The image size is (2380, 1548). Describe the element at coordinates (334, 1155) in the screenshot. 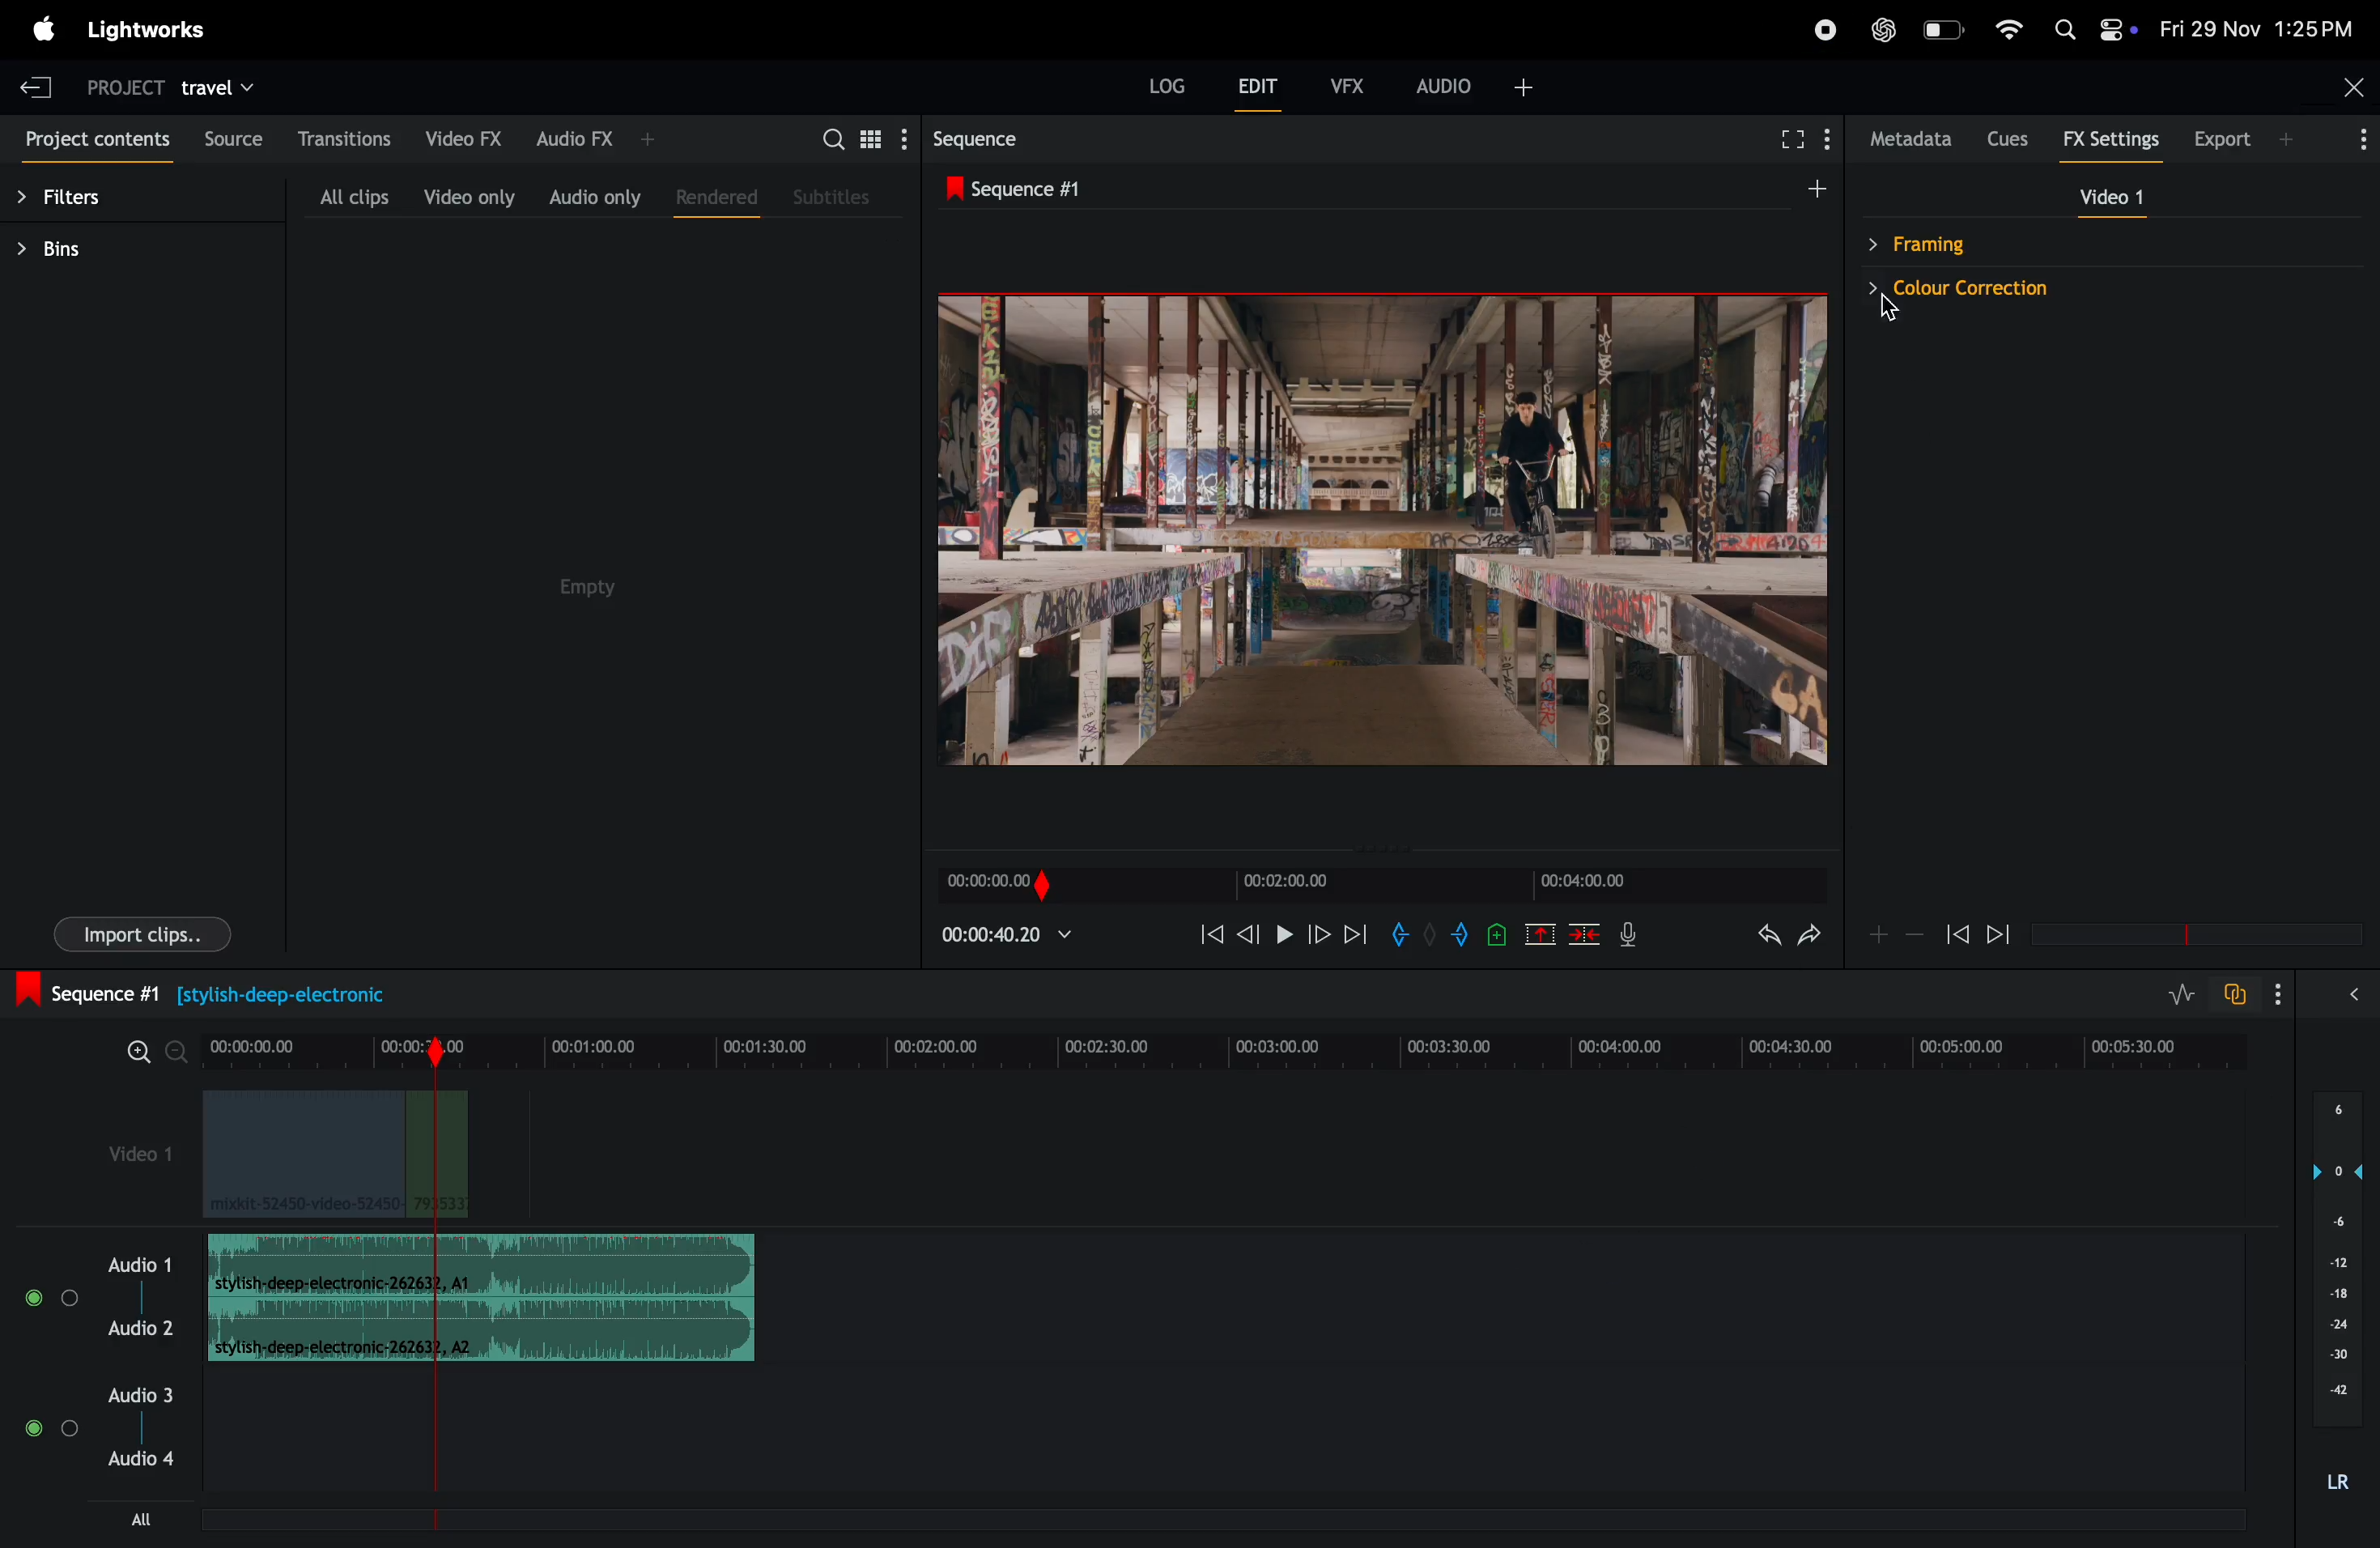

I see `video clips` at that location.